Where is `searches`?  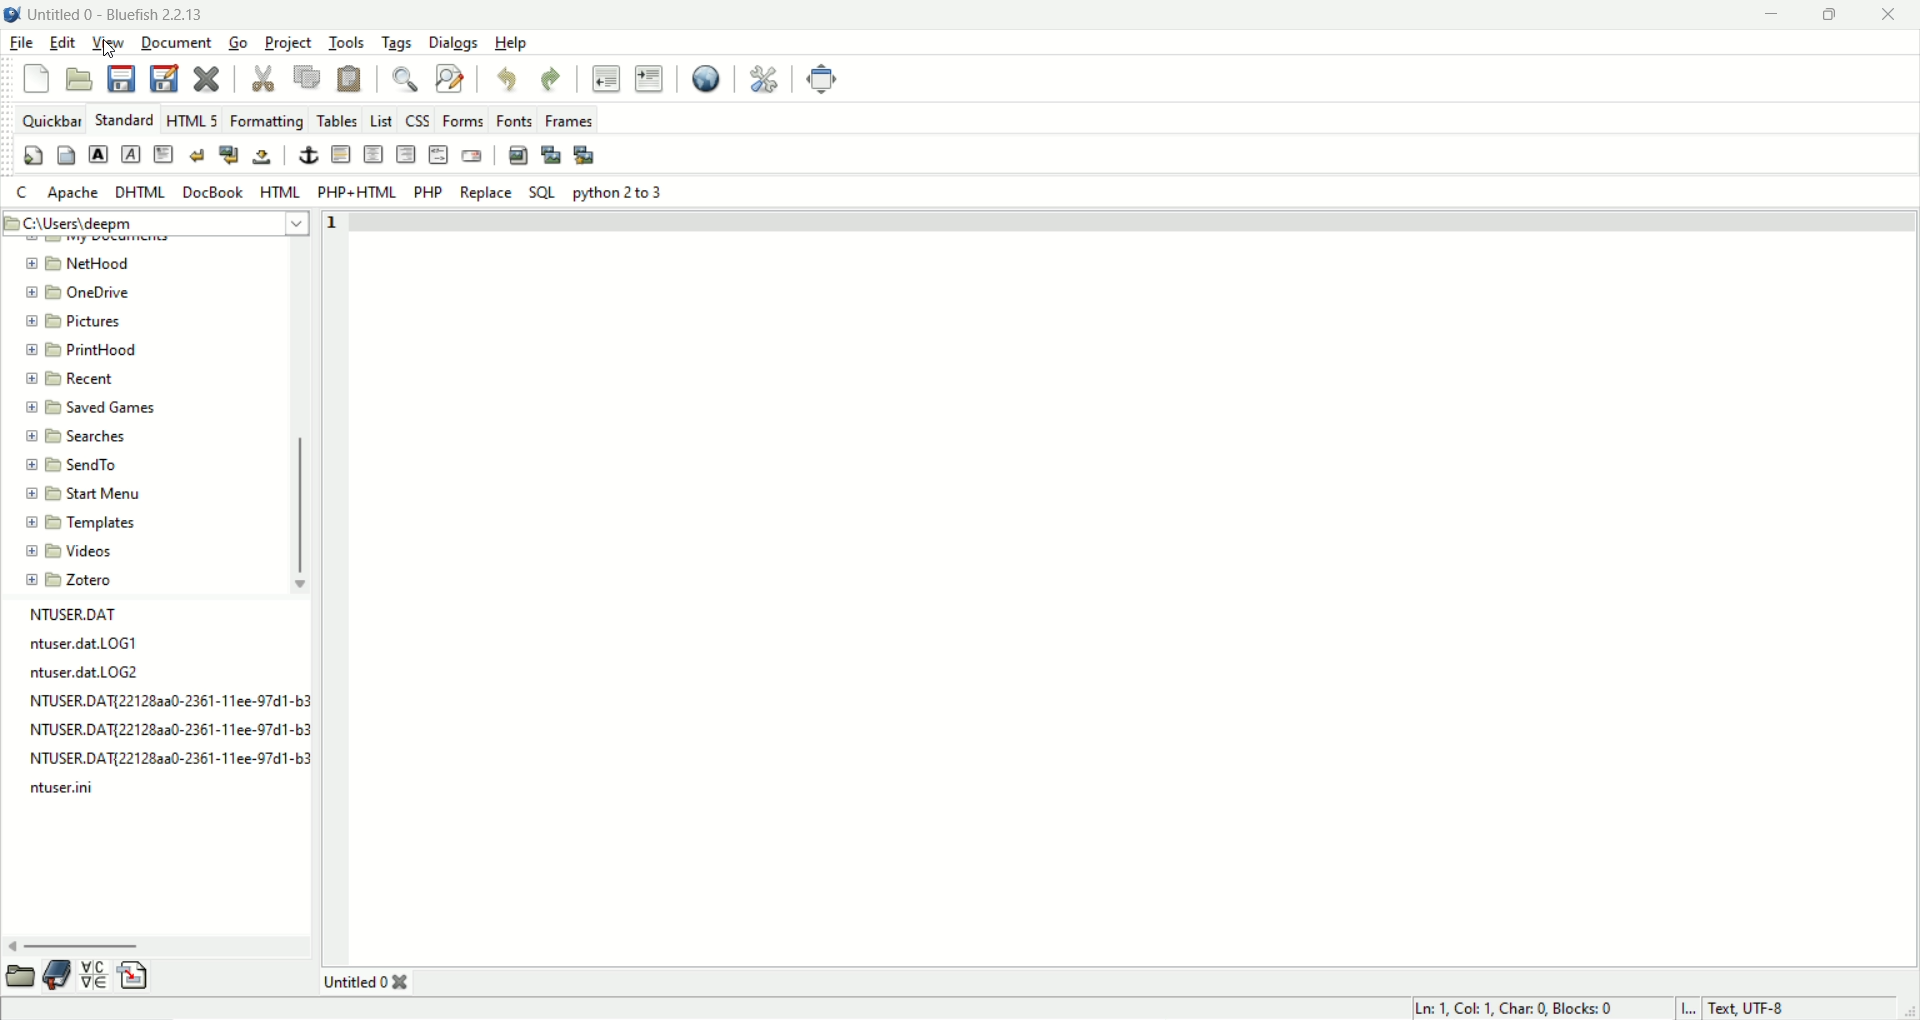
searches is located at coordinates (78, 437).